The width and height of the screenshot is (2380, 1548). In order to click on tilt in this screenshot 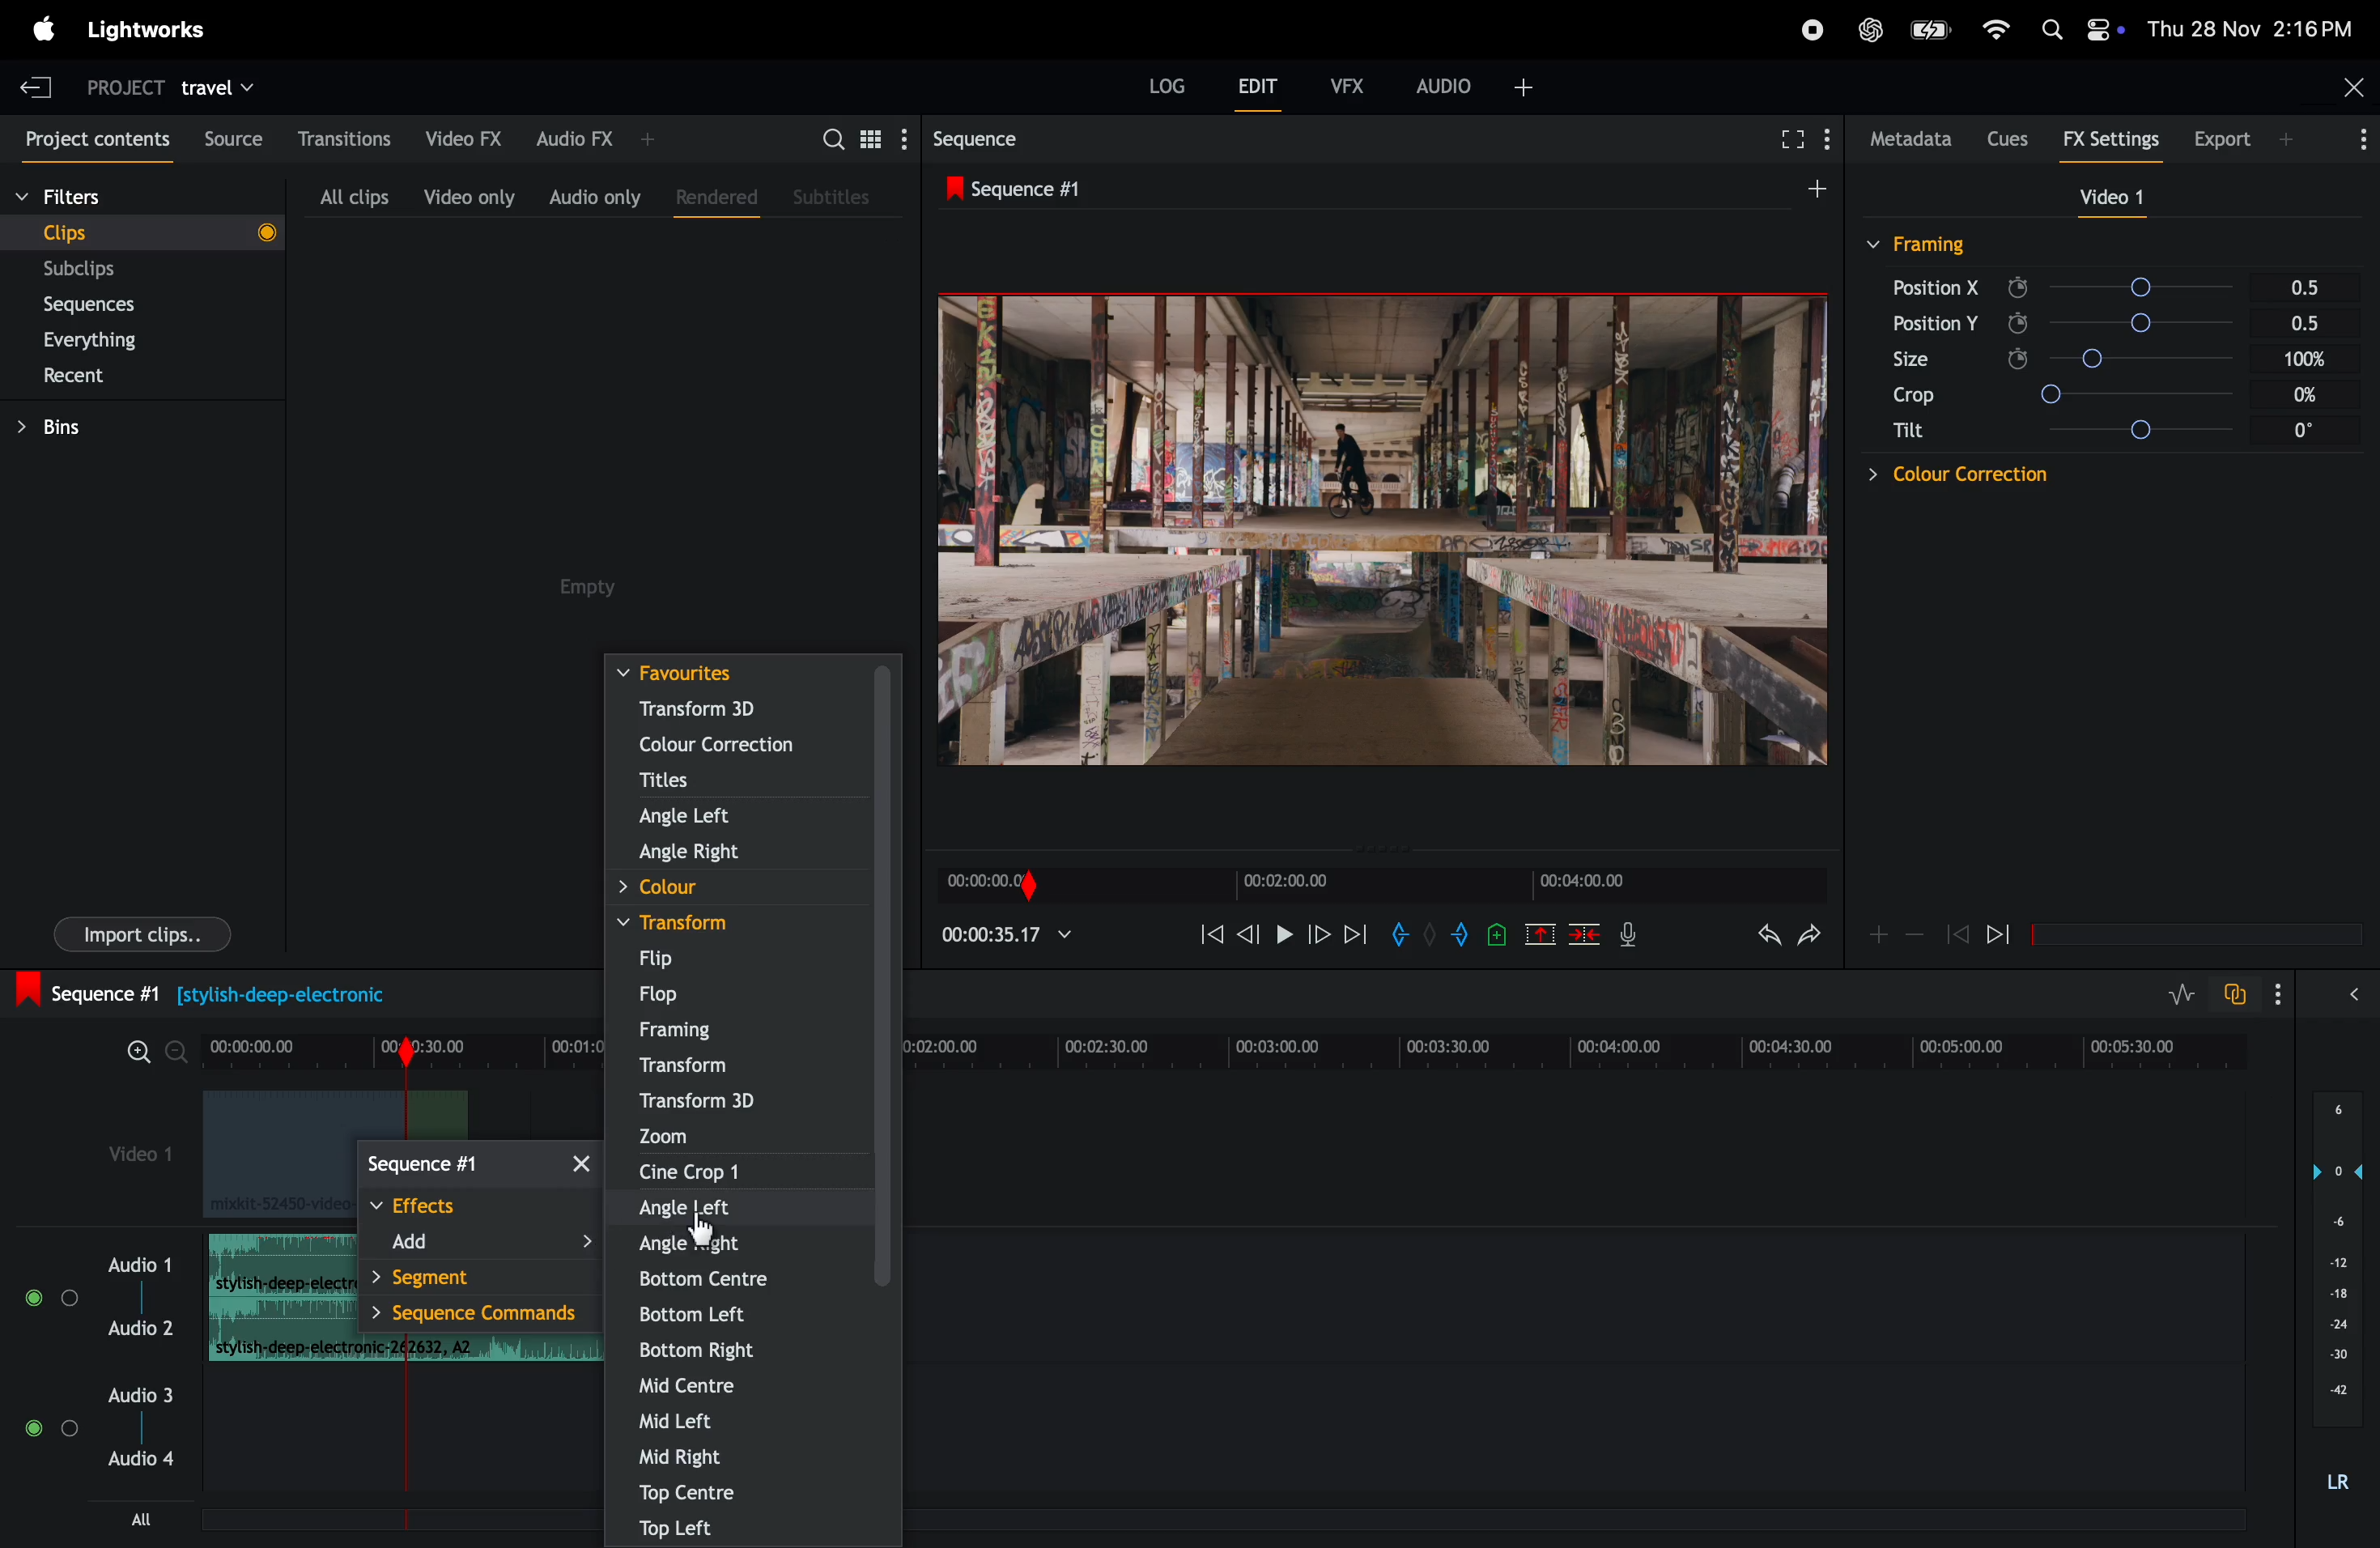, I will do `click(1910, 435)`.